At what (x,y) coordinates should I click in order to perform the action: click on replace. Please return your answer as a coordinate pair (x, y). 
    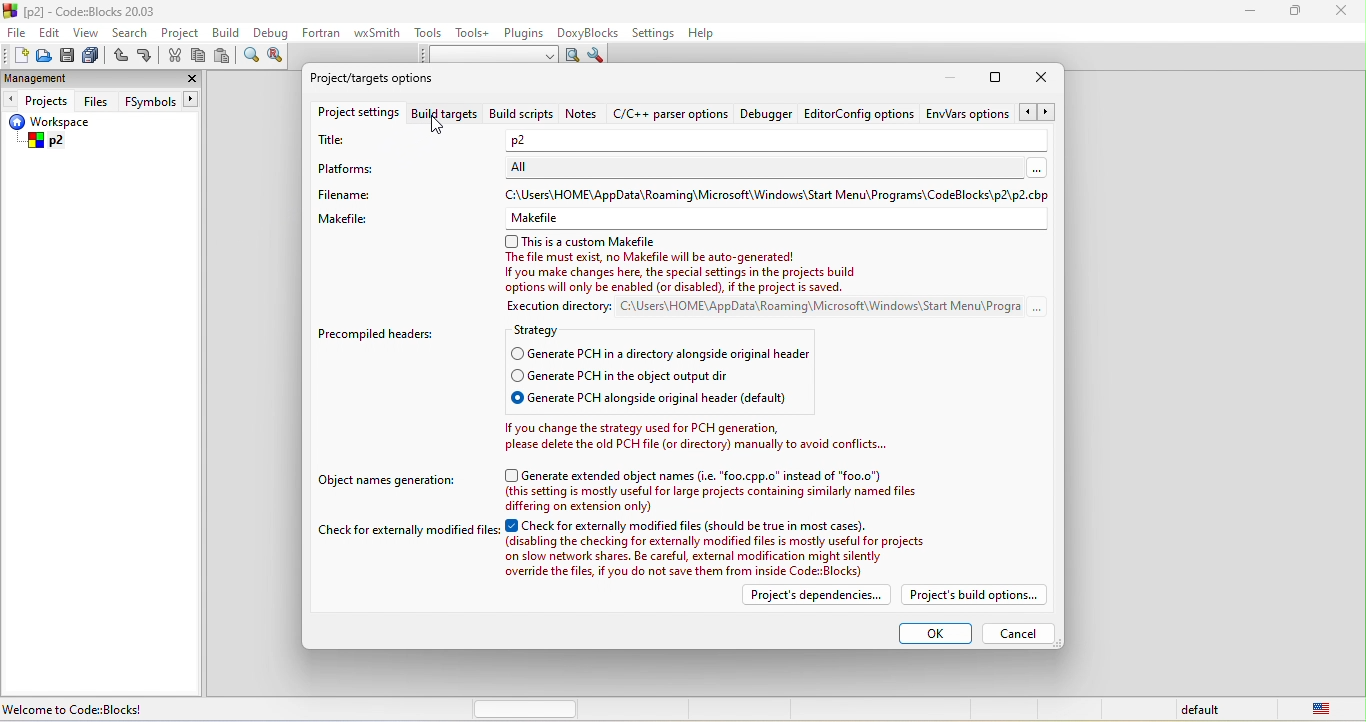
    Looking at the image, I should click on (279, 60).